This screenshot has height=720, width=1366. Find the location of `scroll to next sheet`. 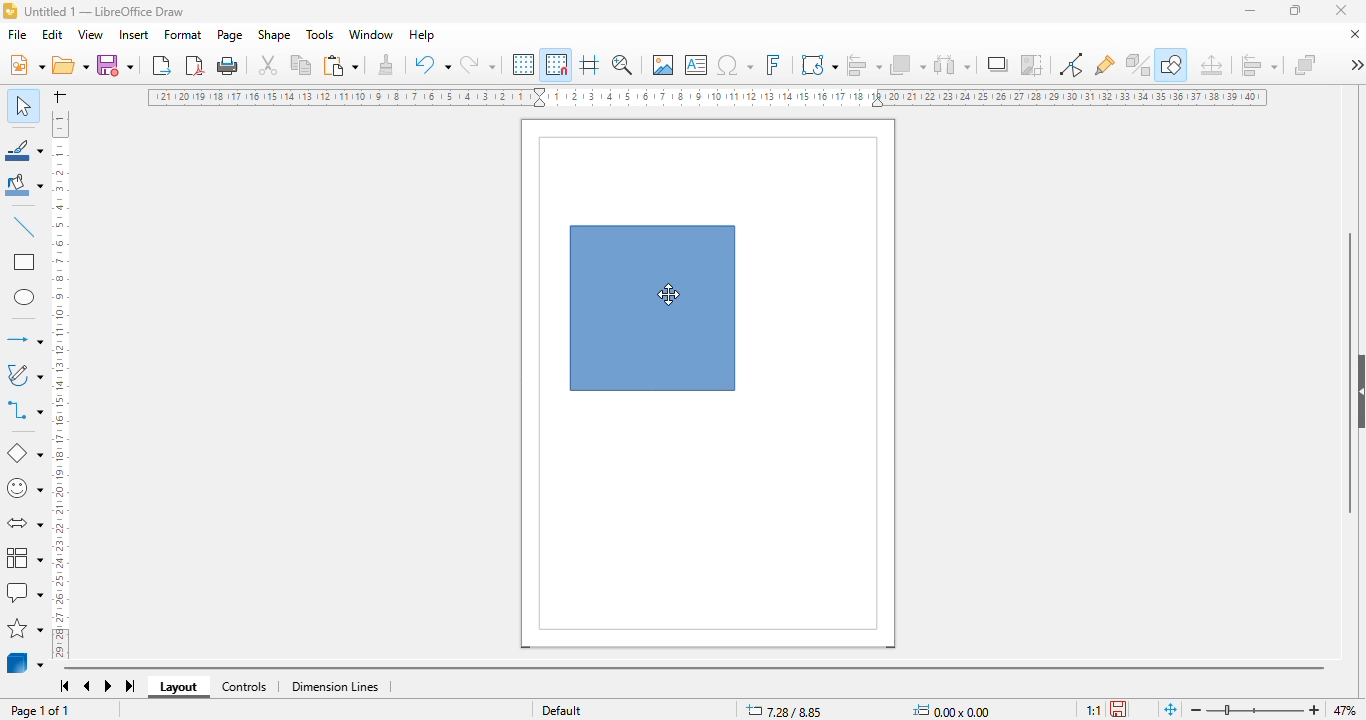

scroll to next sheet is located at coordinates (109, 687).